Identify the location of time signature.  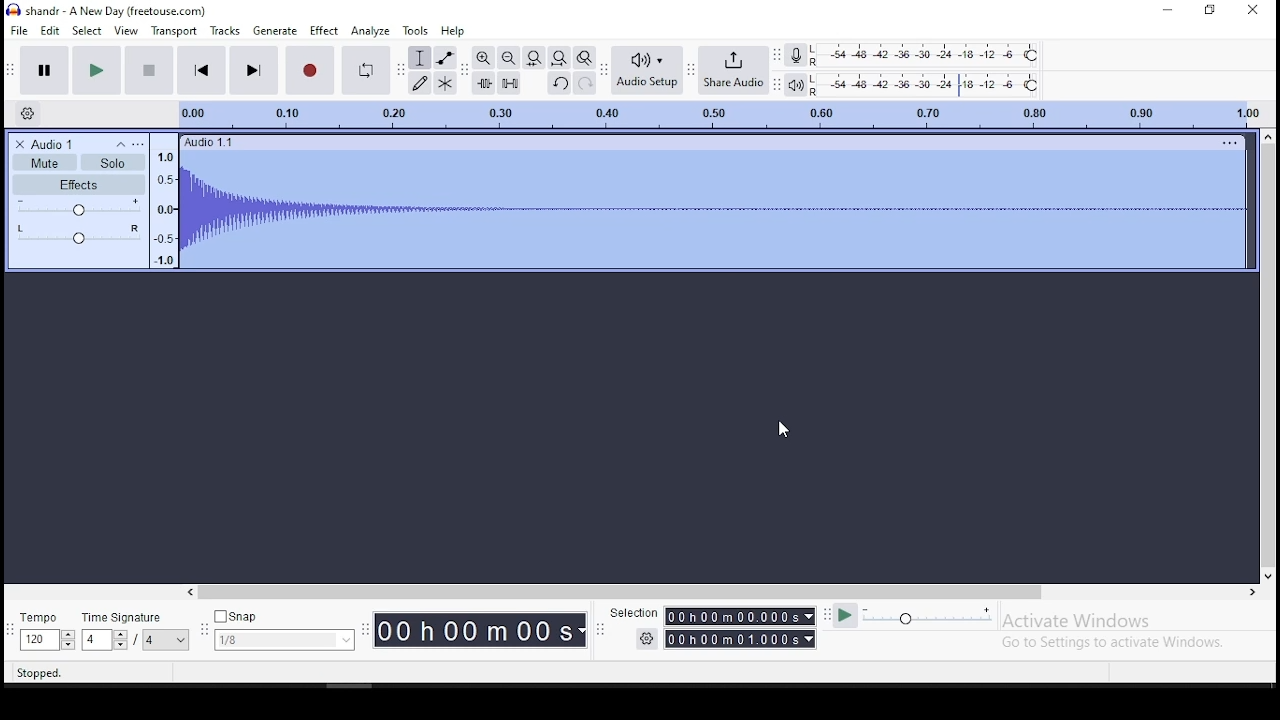
(284, 628).